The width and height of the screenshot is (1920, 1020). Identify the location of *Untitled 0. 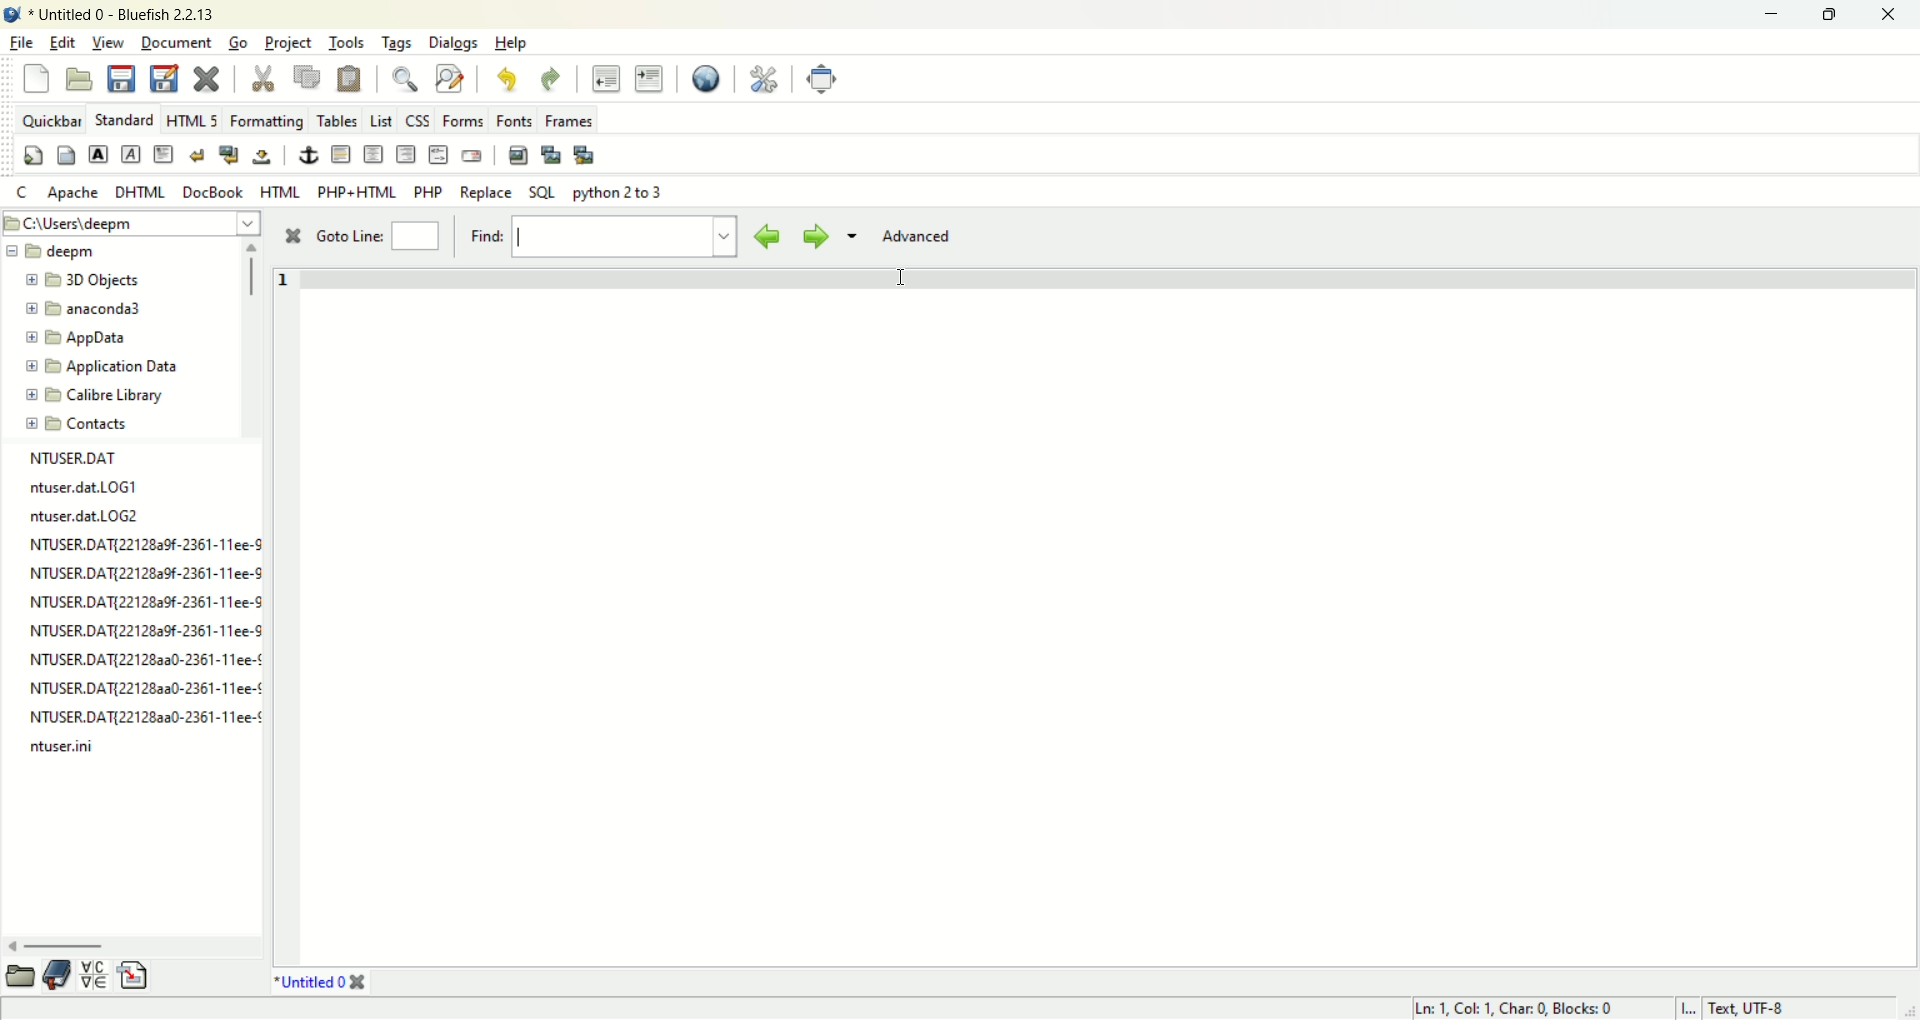
(321, 982).